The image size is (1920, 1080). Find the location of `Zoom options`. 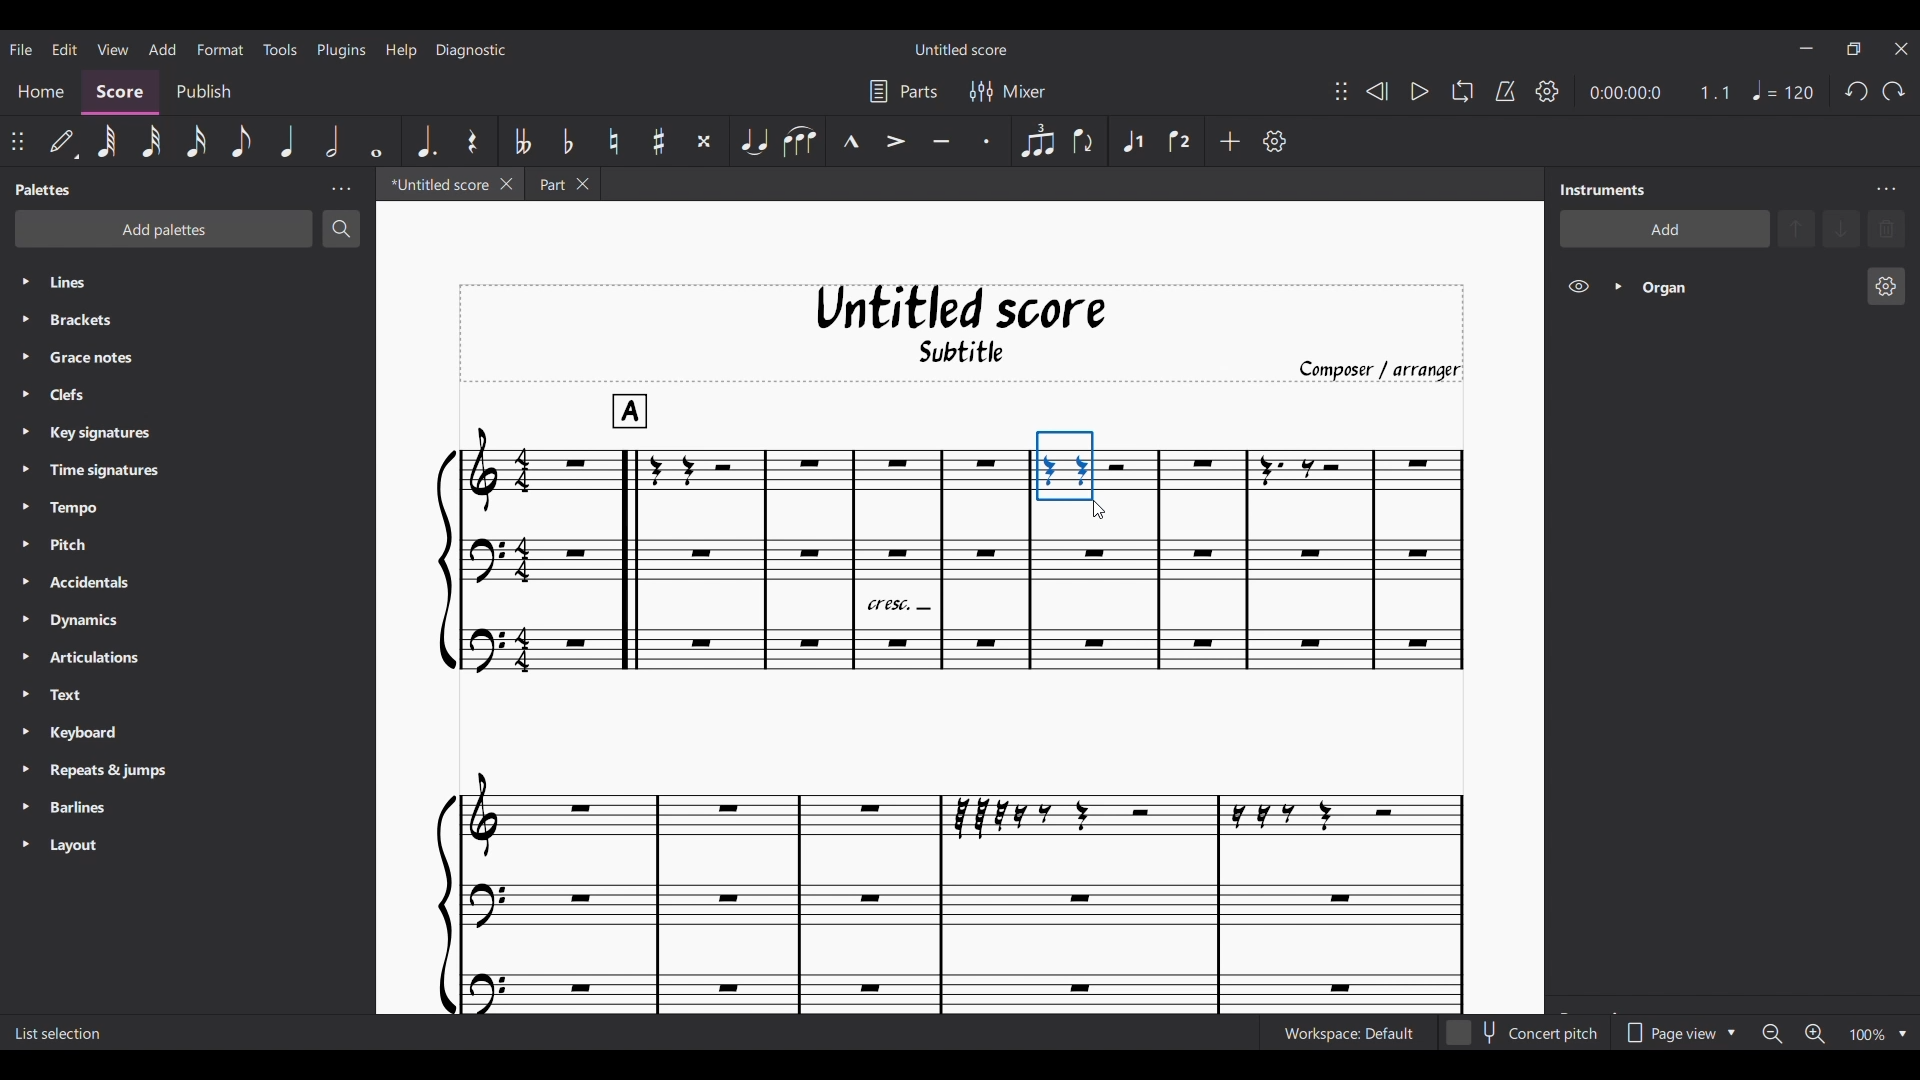

Zoom options is located at coordinates (1903, 1034).